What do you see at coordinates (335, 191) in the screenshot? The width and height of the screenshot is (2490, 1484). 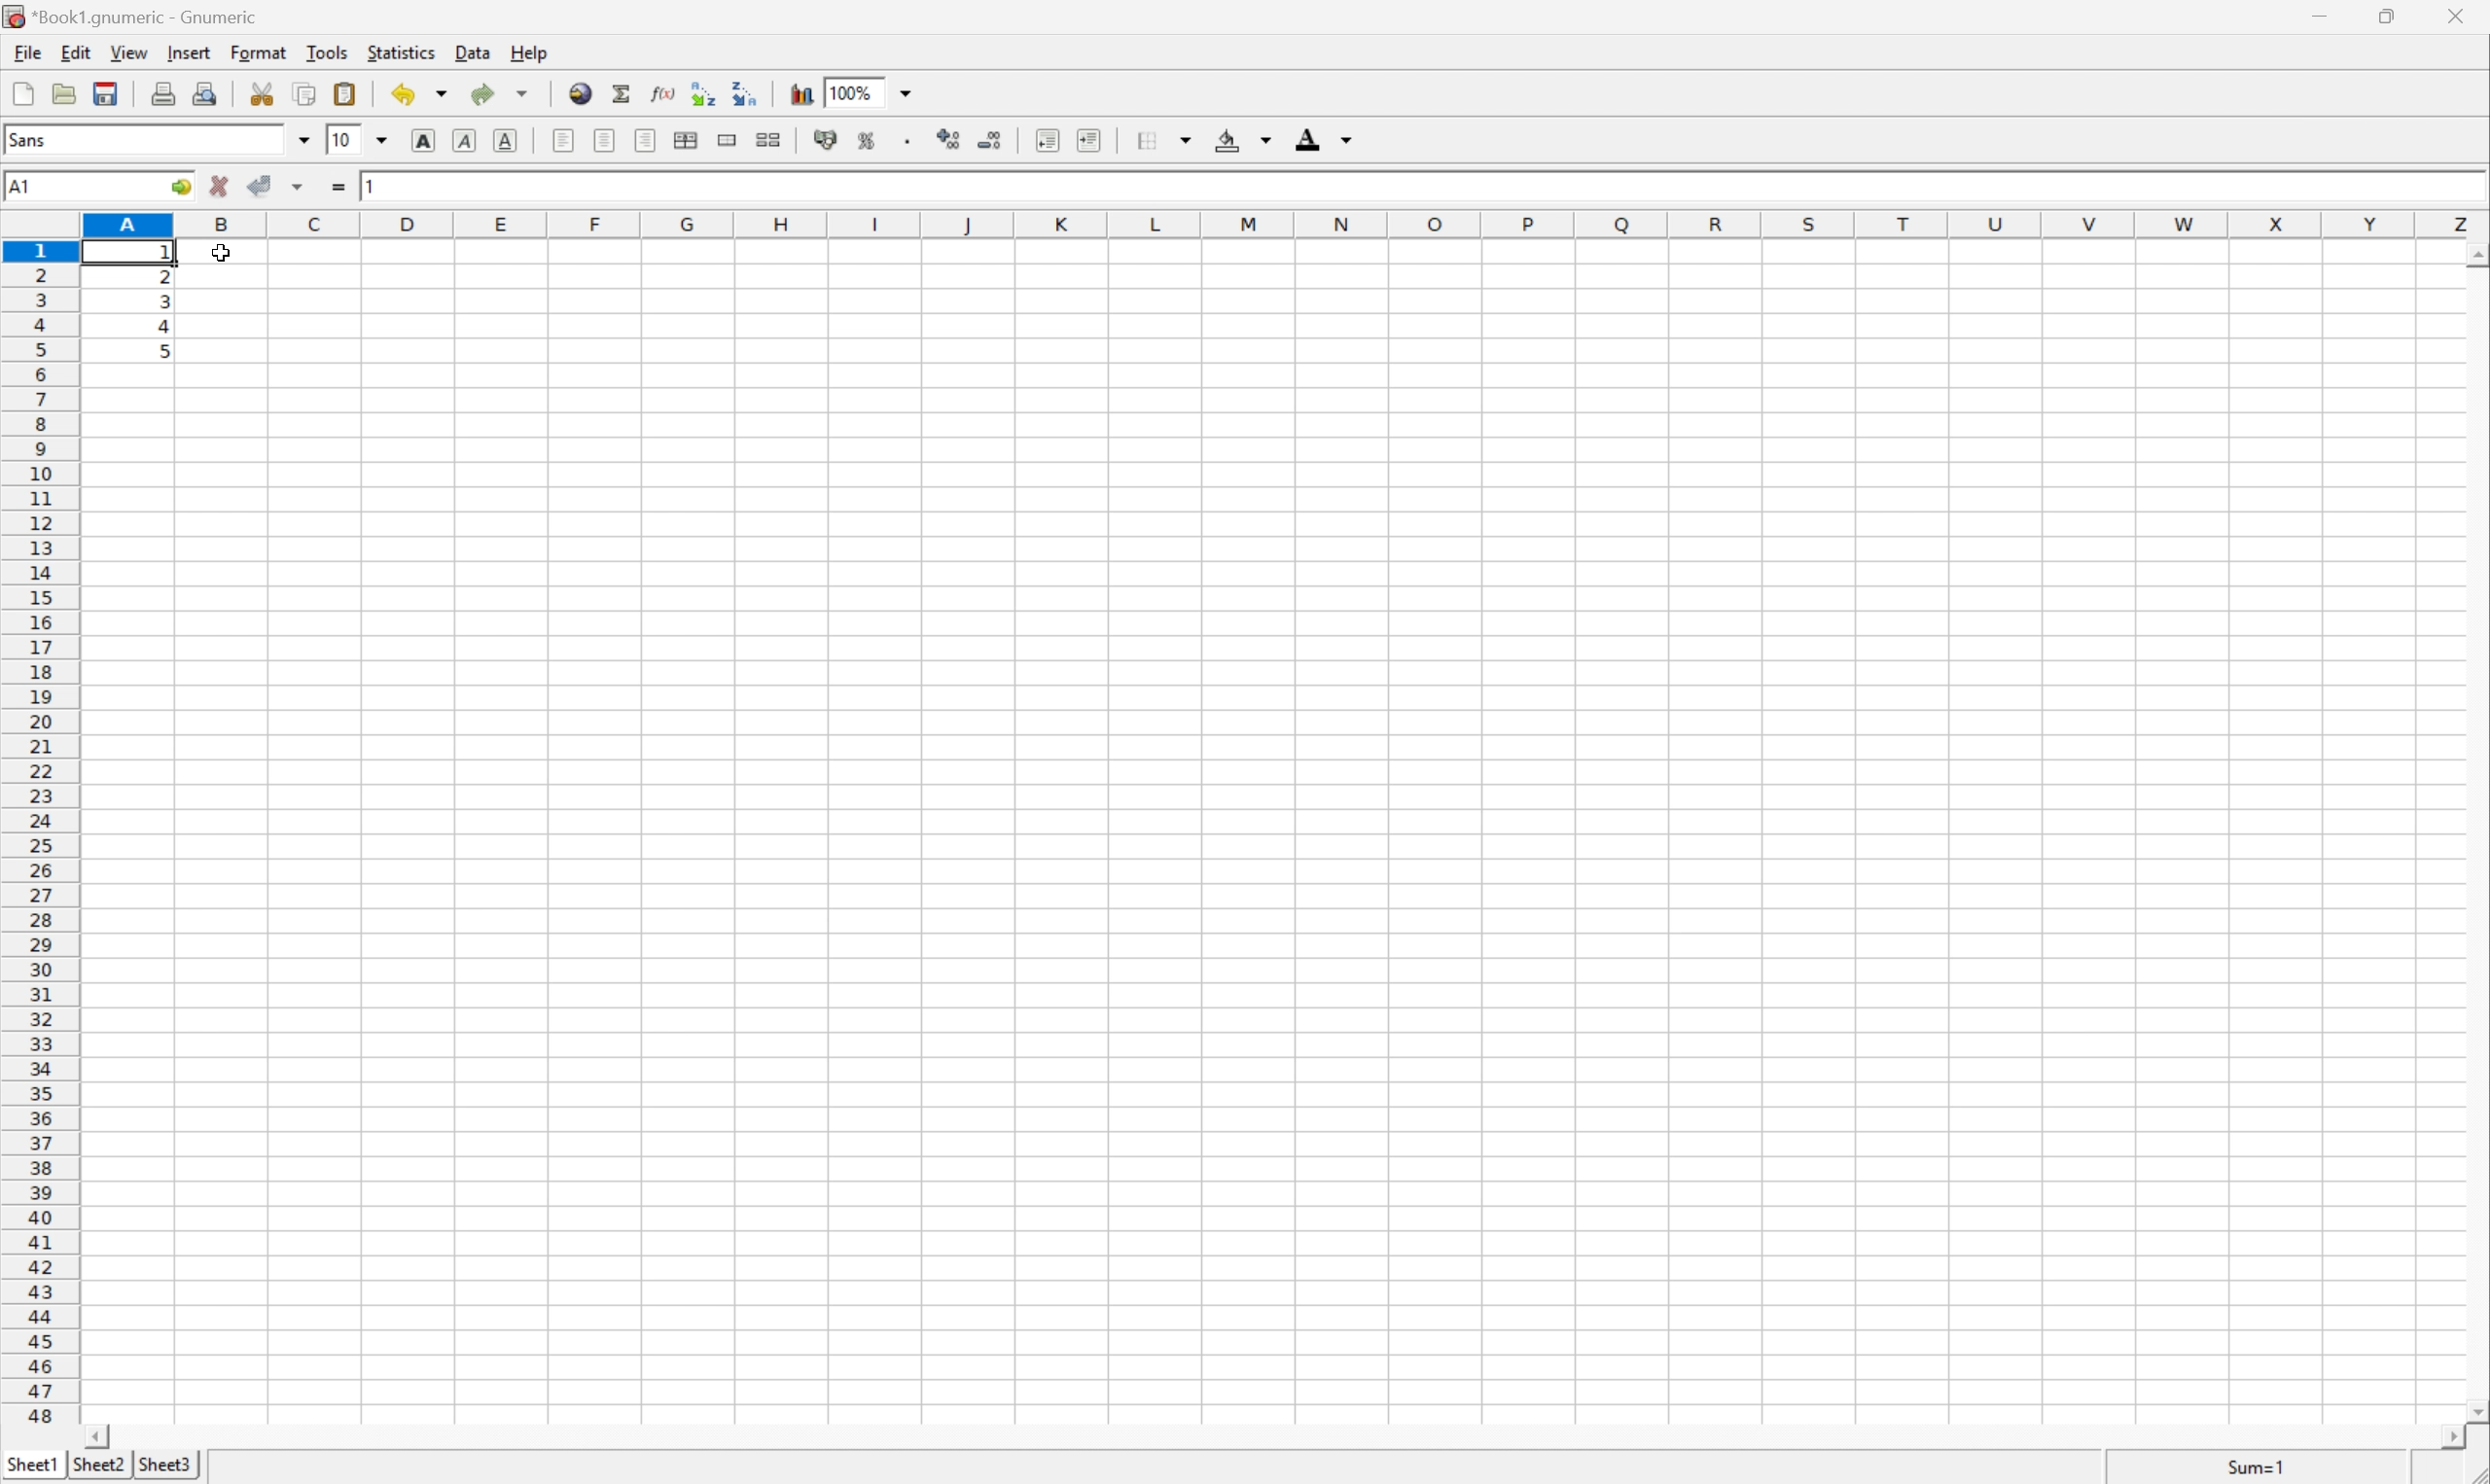 I see `Enter formula` at bounding box center [335, 191].